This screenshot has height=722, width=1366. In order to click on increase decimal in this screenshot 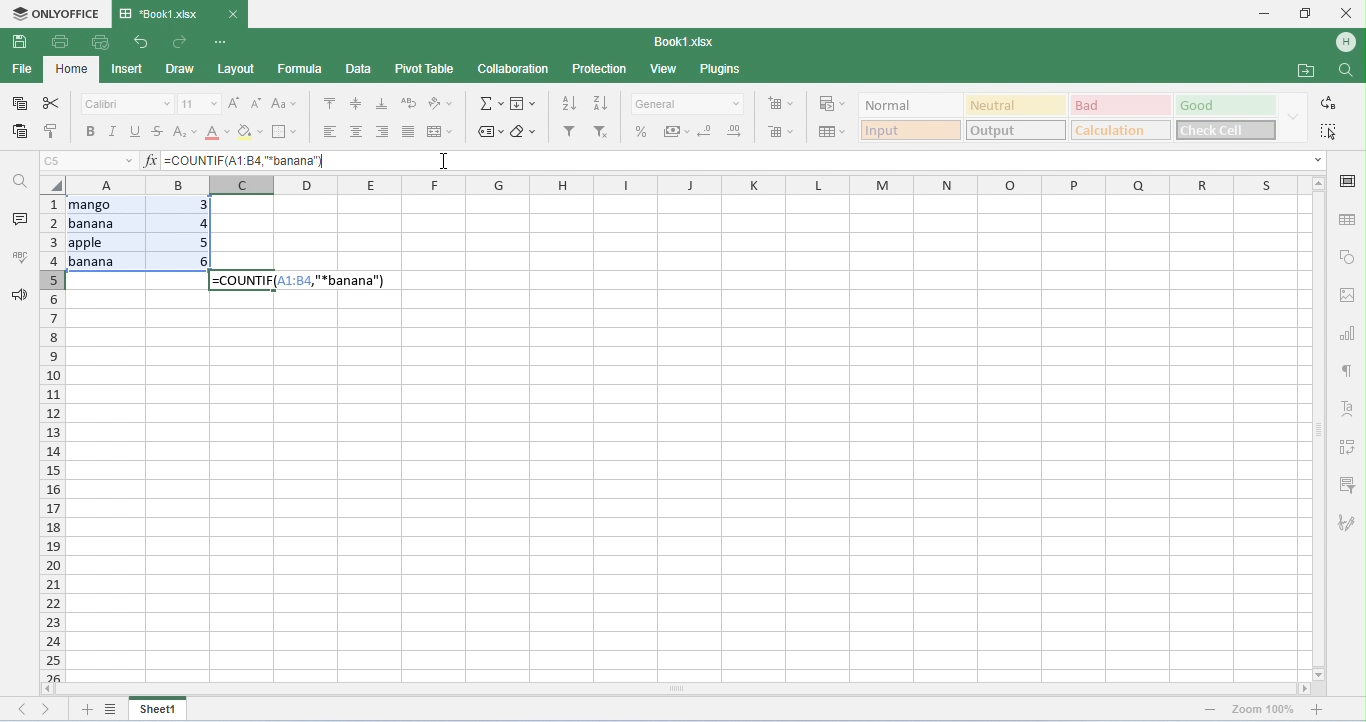, I will do `click(734, 131)`.